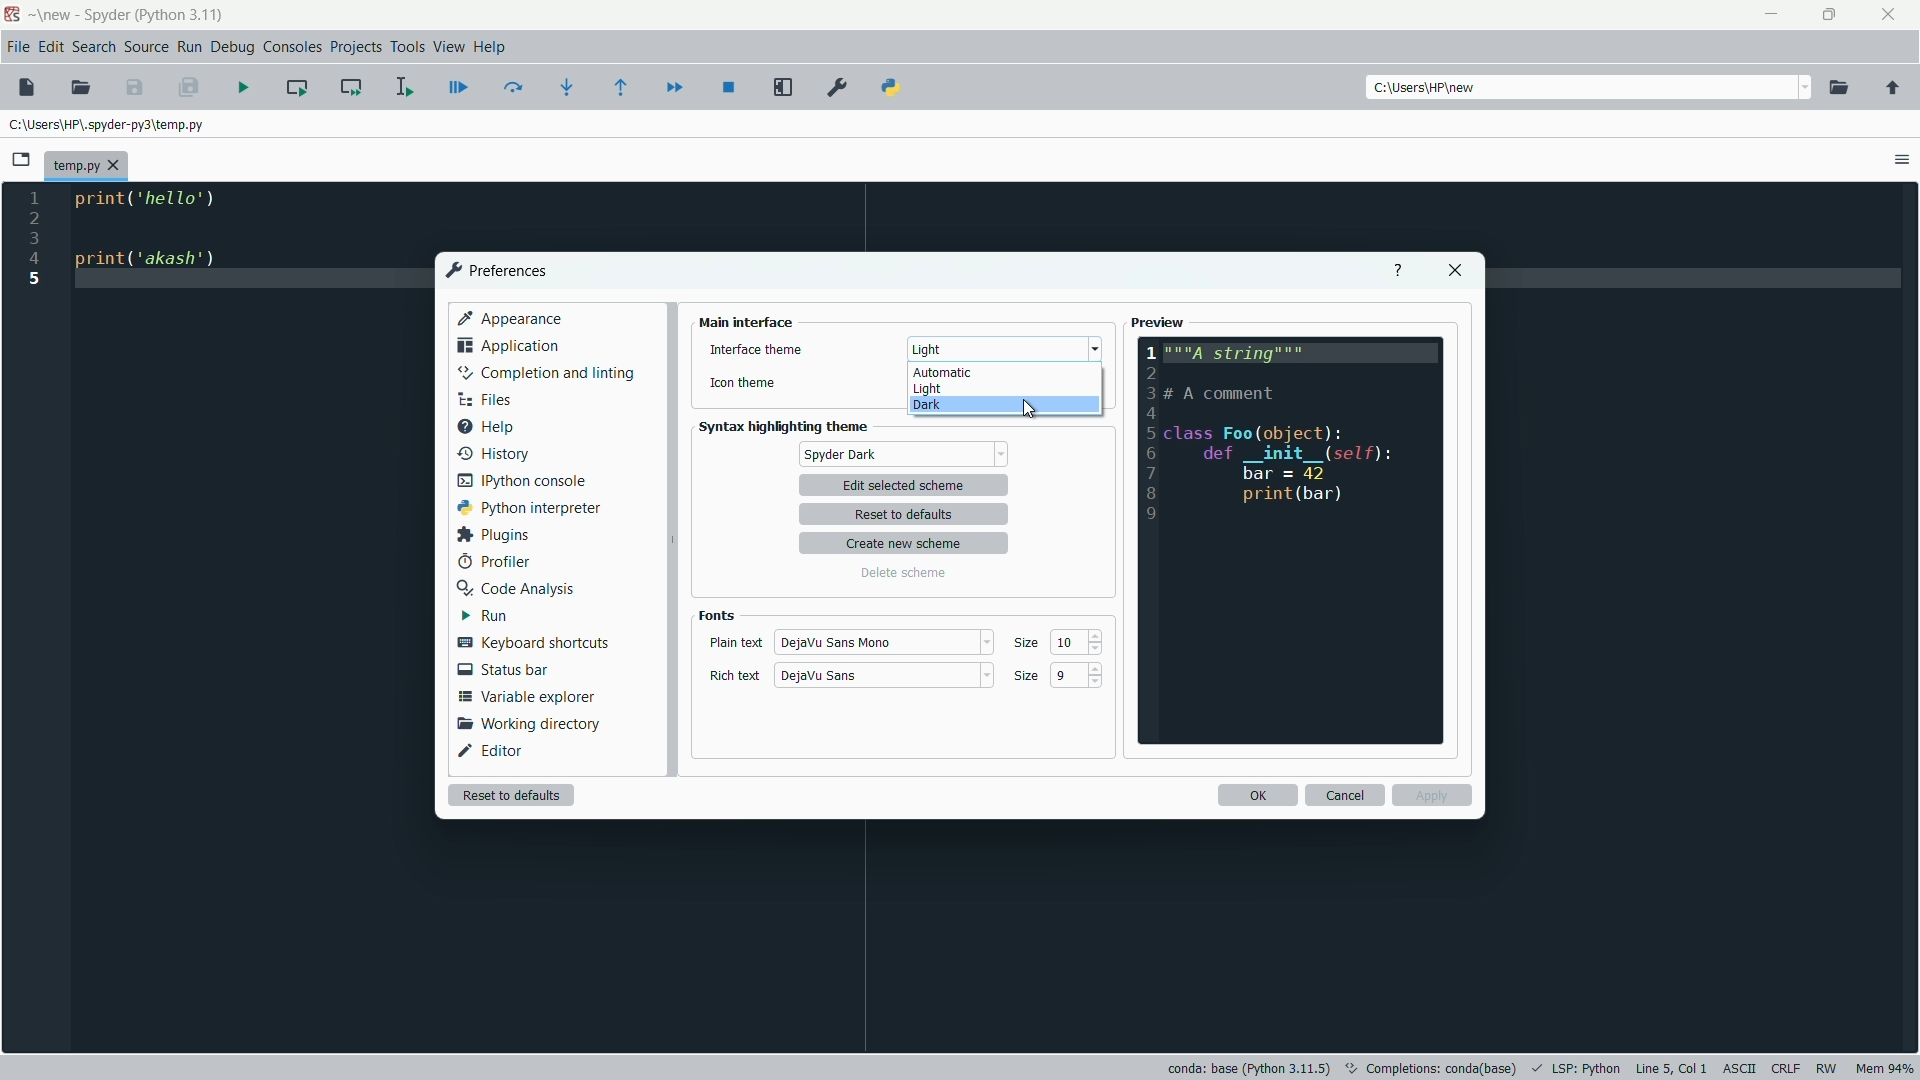 The image size is (1920, 1080). What do you see at coordinates (297, 86) in the screenshot?
I see `run current cell` at bounding box center [297, 86].